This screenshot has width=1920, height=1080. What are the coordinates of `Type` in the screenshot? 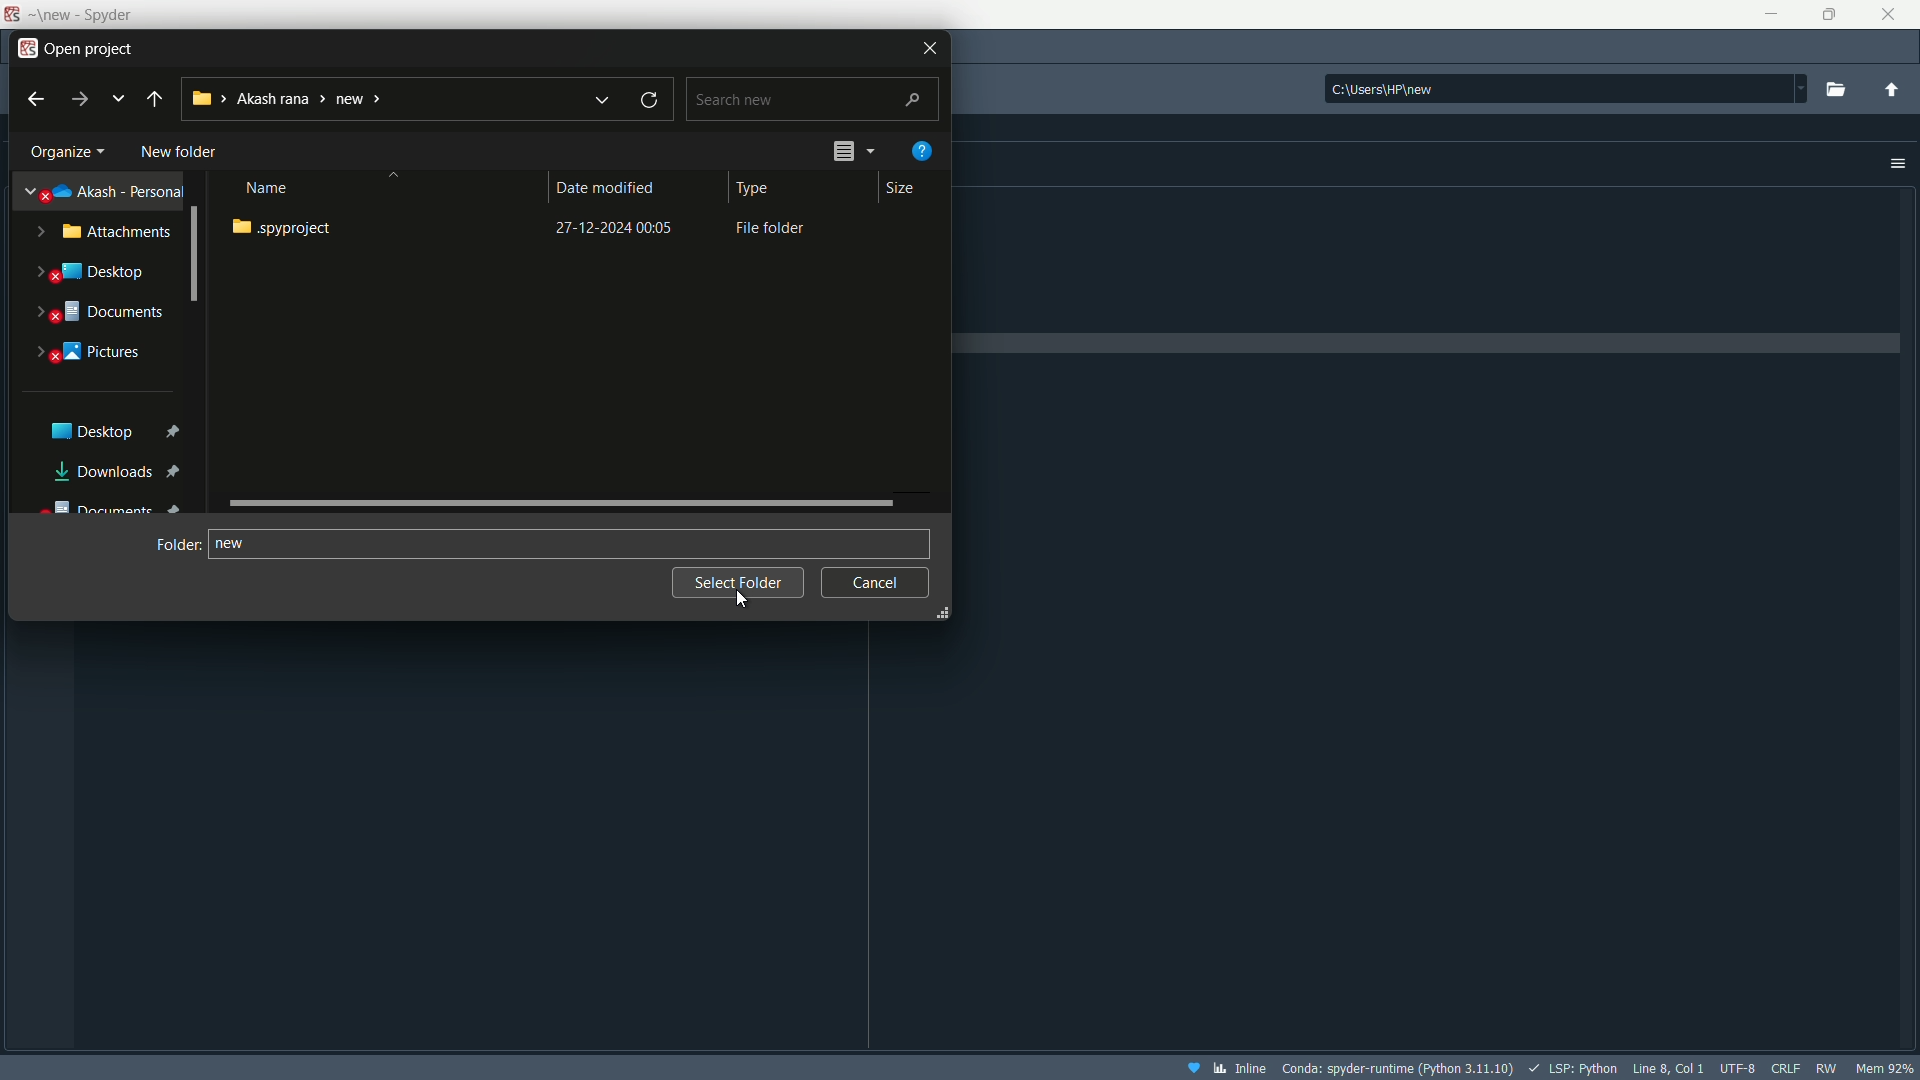 It's located at (758, 191).